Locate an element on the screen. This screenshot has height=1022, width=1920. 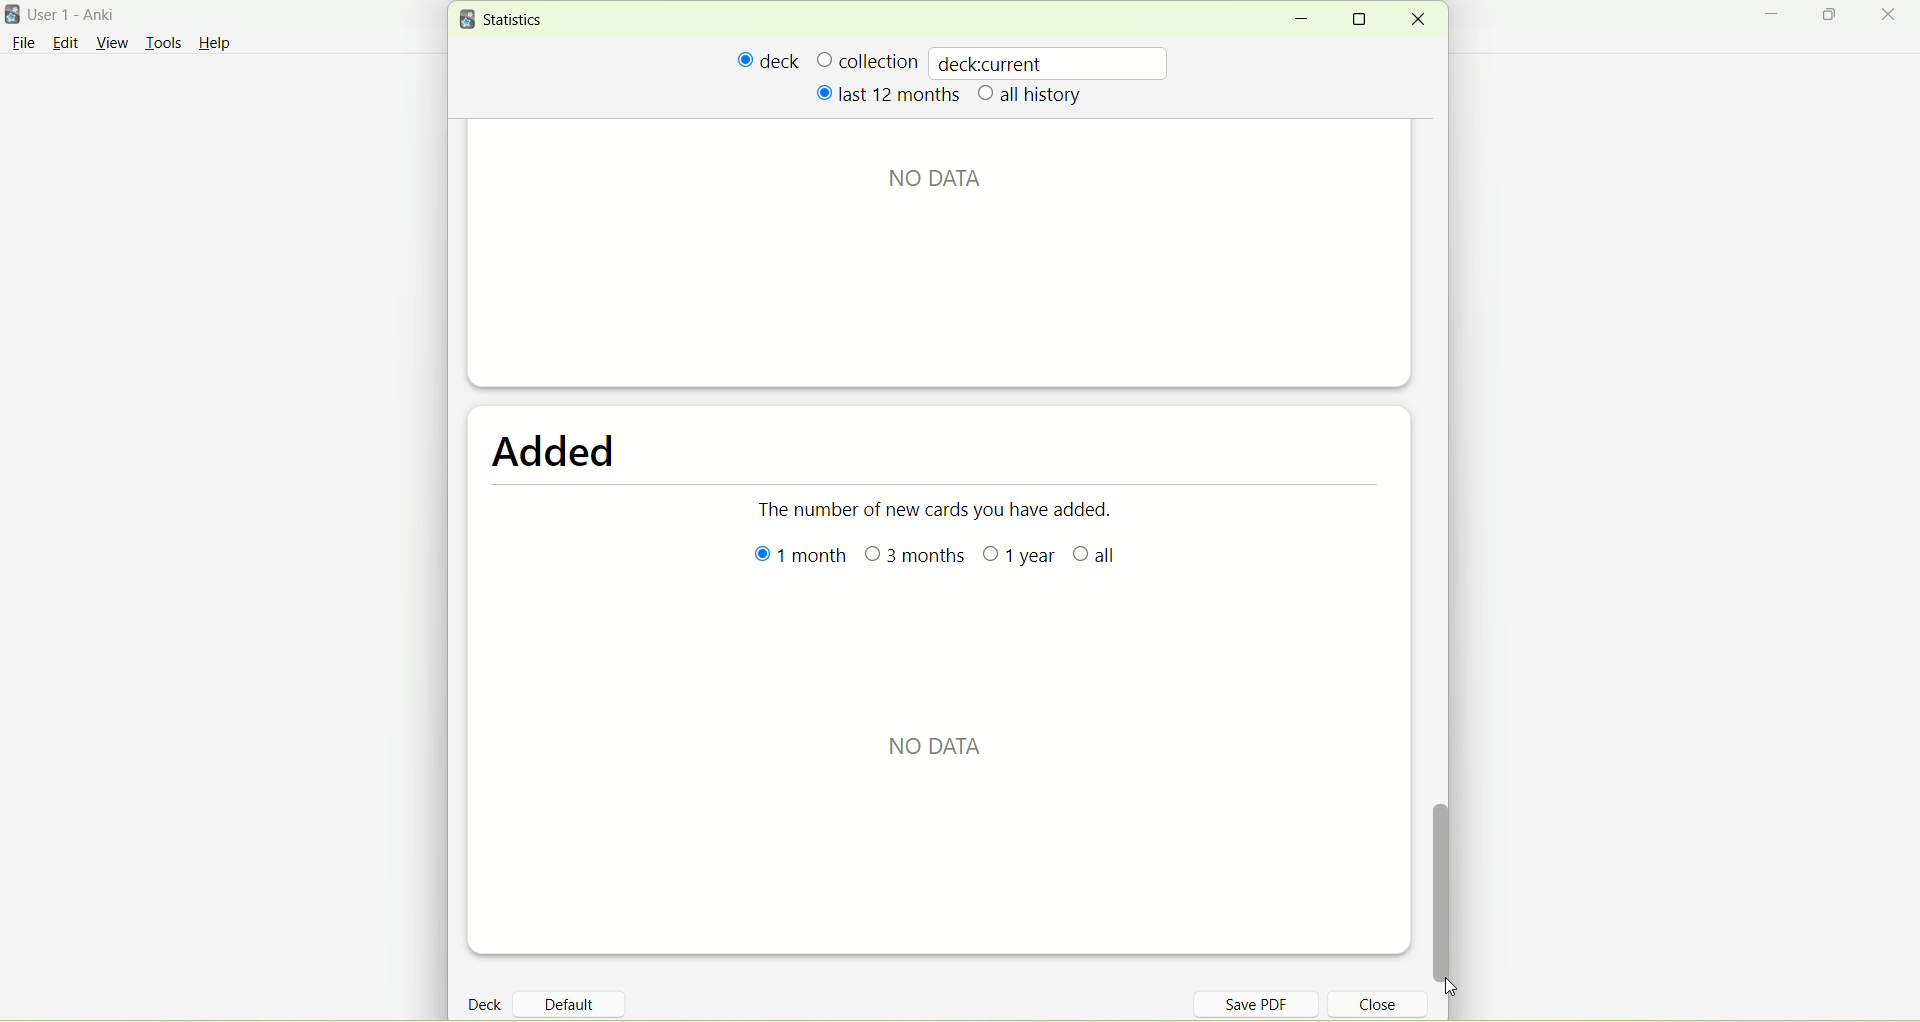
text is located at coordinates (953, 179).